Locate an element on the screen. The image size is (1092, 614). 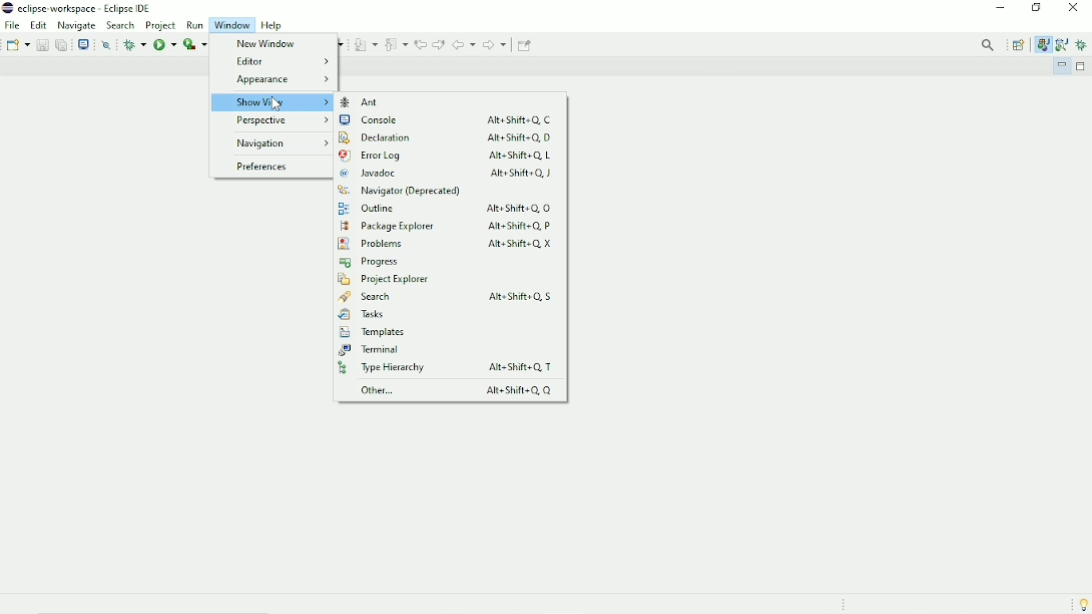
Search is located at coordinates (451, 297).